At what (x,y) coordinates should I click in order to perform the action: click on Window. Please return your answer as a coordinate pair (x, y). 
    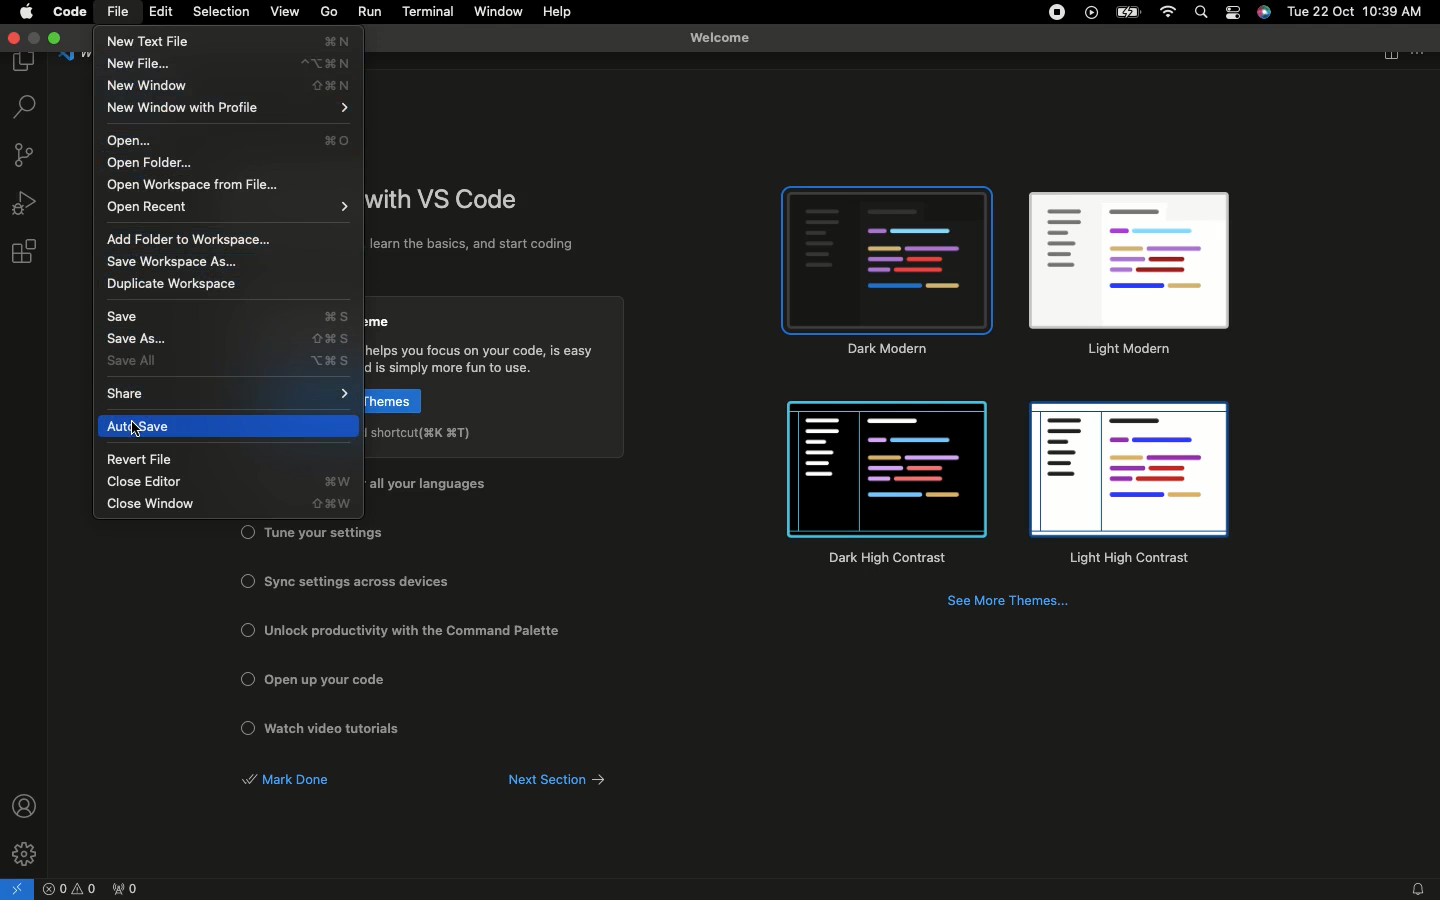
    Looking at the image, I should click on (501, 12).